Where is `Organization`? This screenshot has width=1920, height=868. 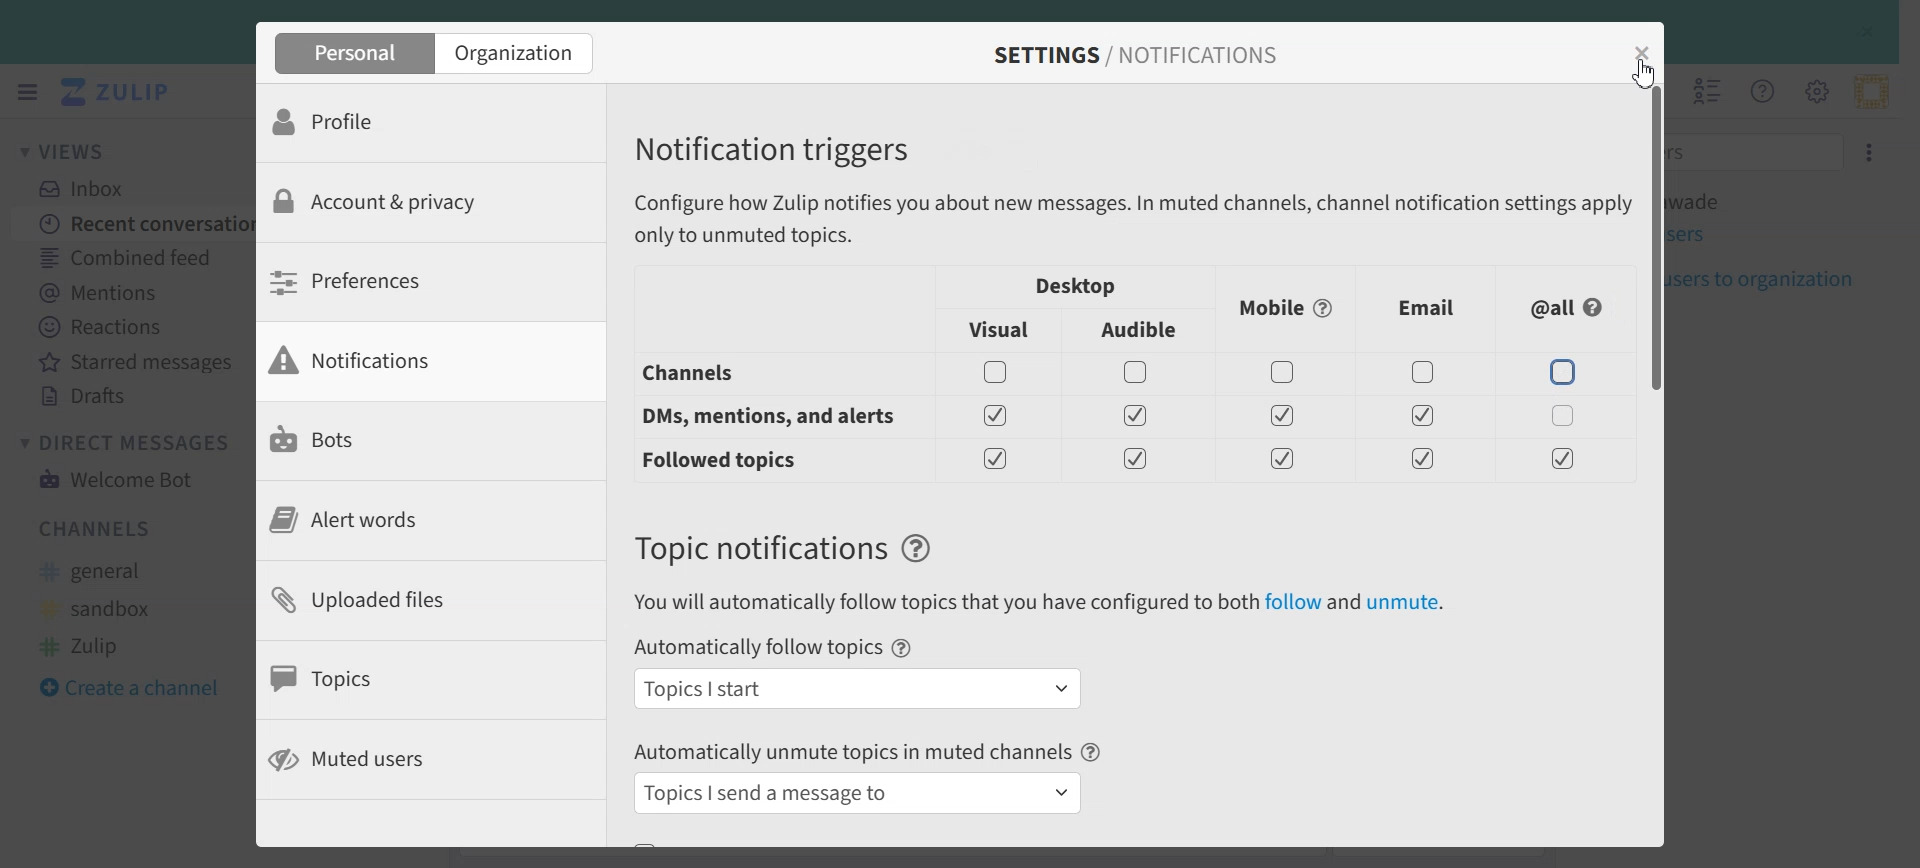
Organization is located at coordinates (518, 53).